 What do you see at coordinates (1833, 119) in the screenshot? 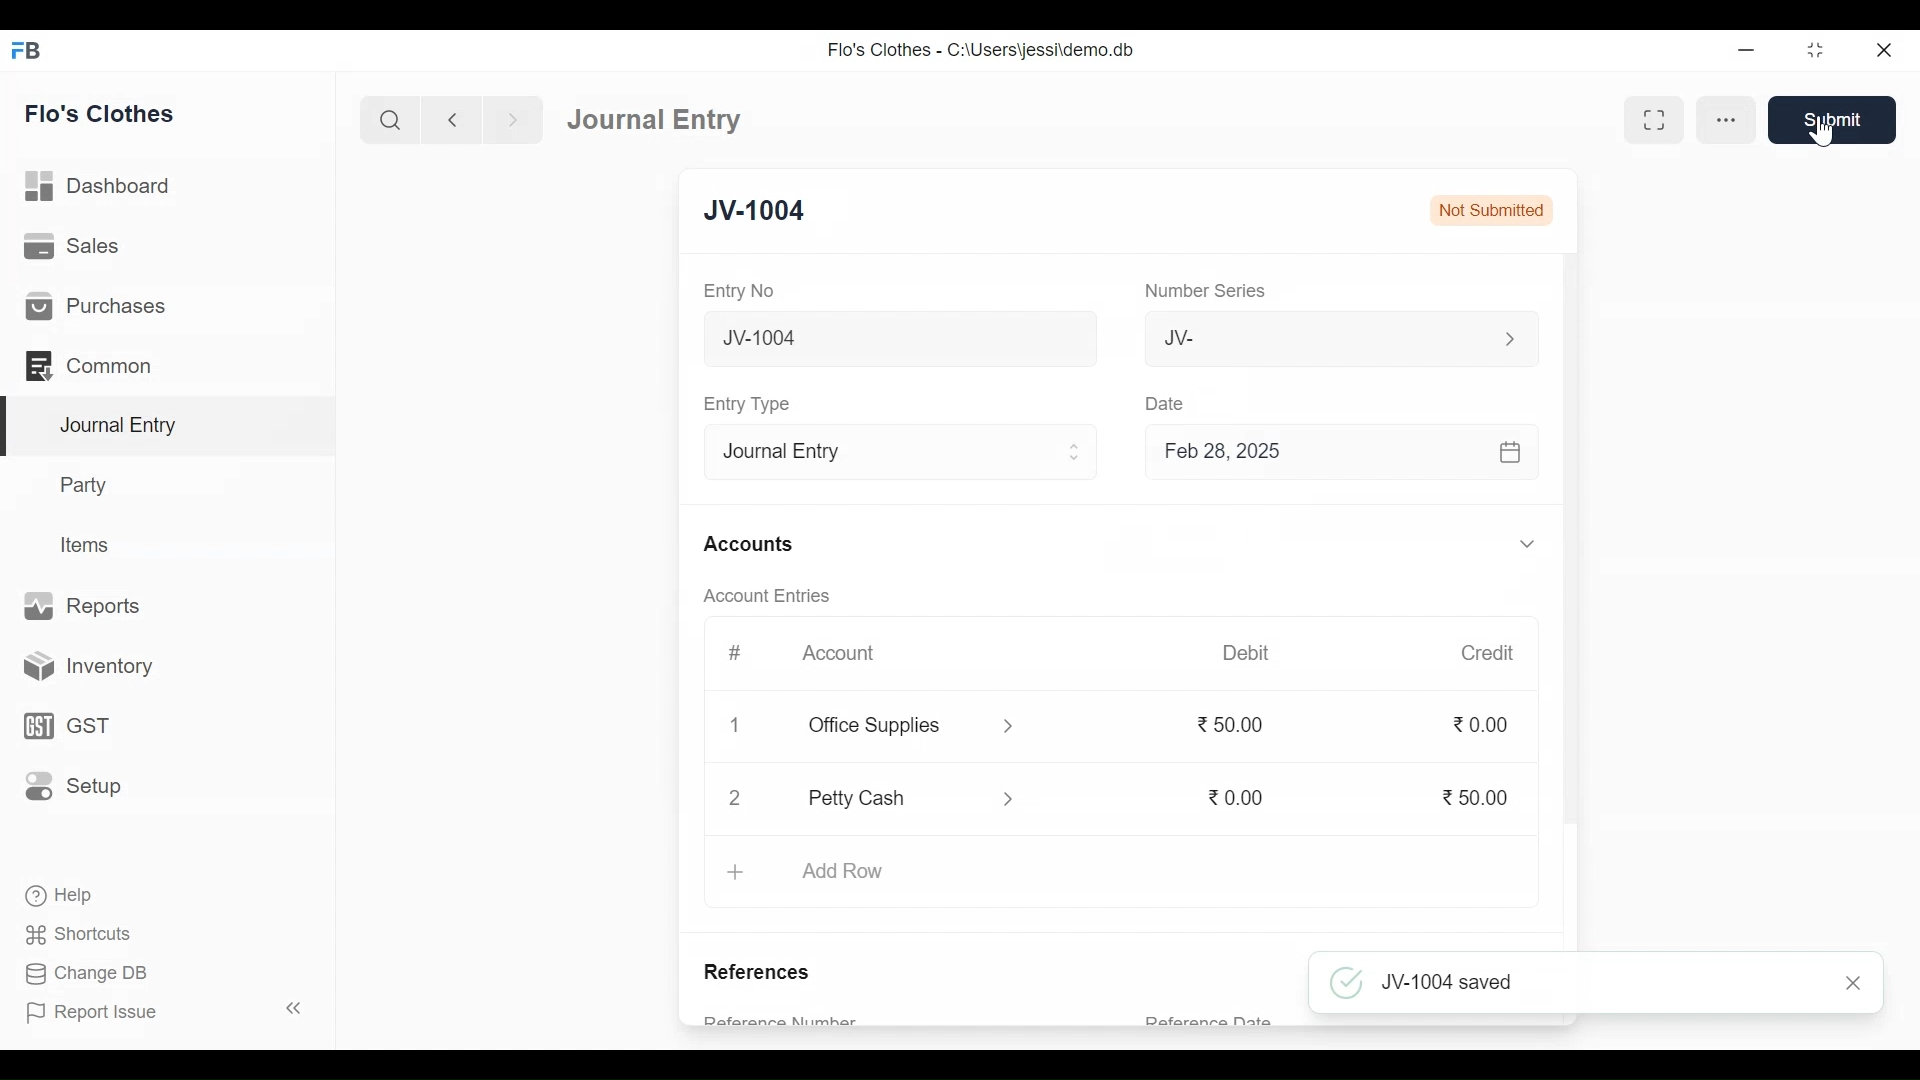
I see `Submit` at bounding box center [1833, 119].